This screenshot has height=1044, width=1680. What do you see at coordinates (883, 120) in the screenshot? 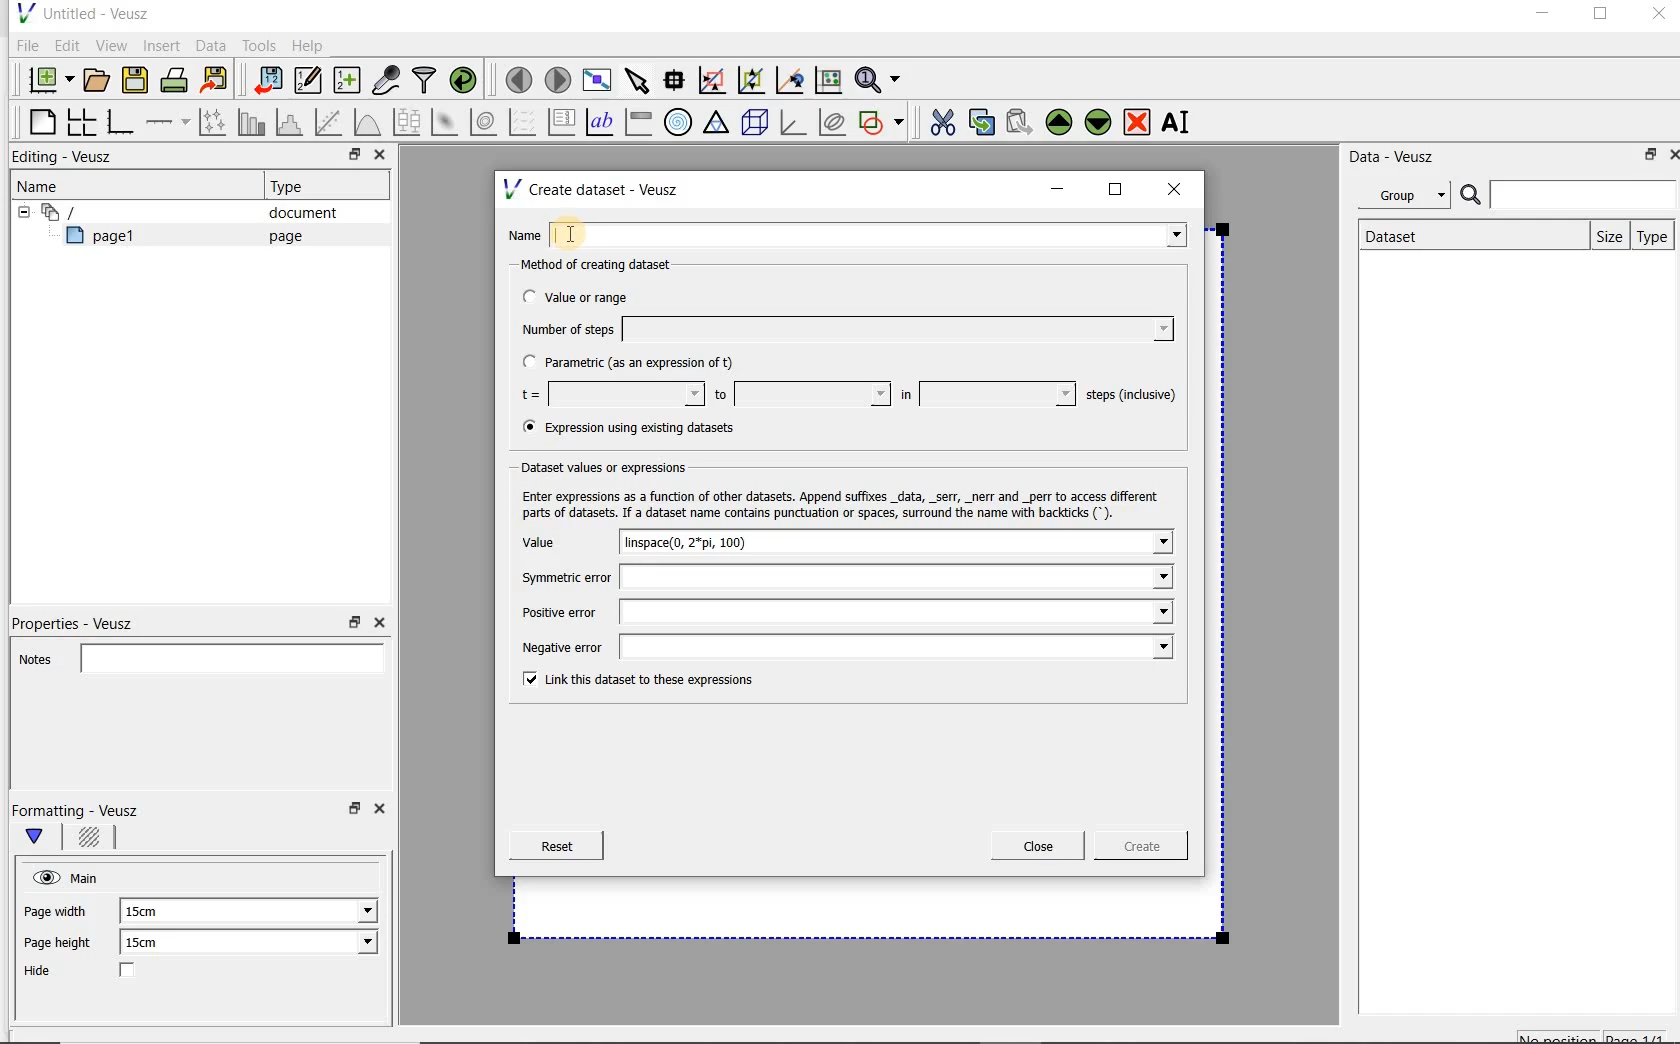
I see `add a shape to the plot` at bounding box center [883, 120].